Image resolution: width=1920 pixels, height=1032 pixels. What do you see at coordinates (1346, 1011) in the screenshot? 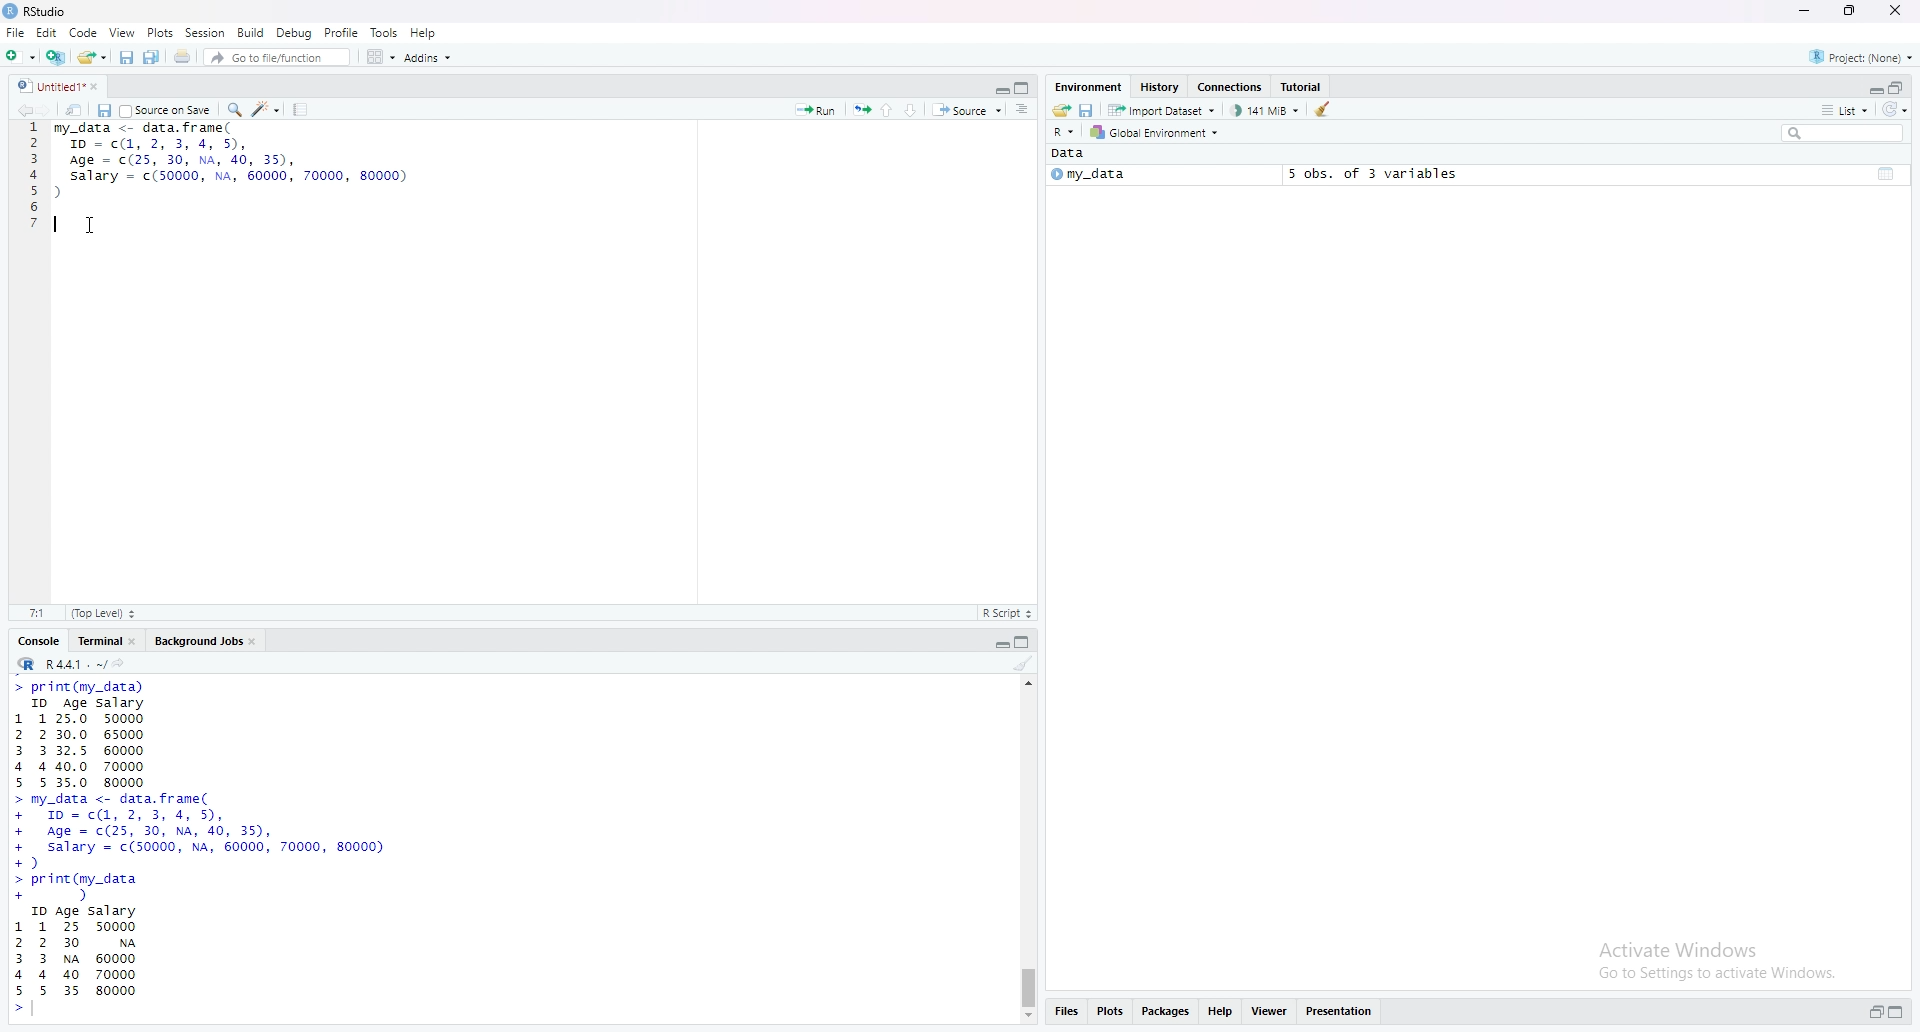
I see `presentation` at bounding box center [1346, 1011].